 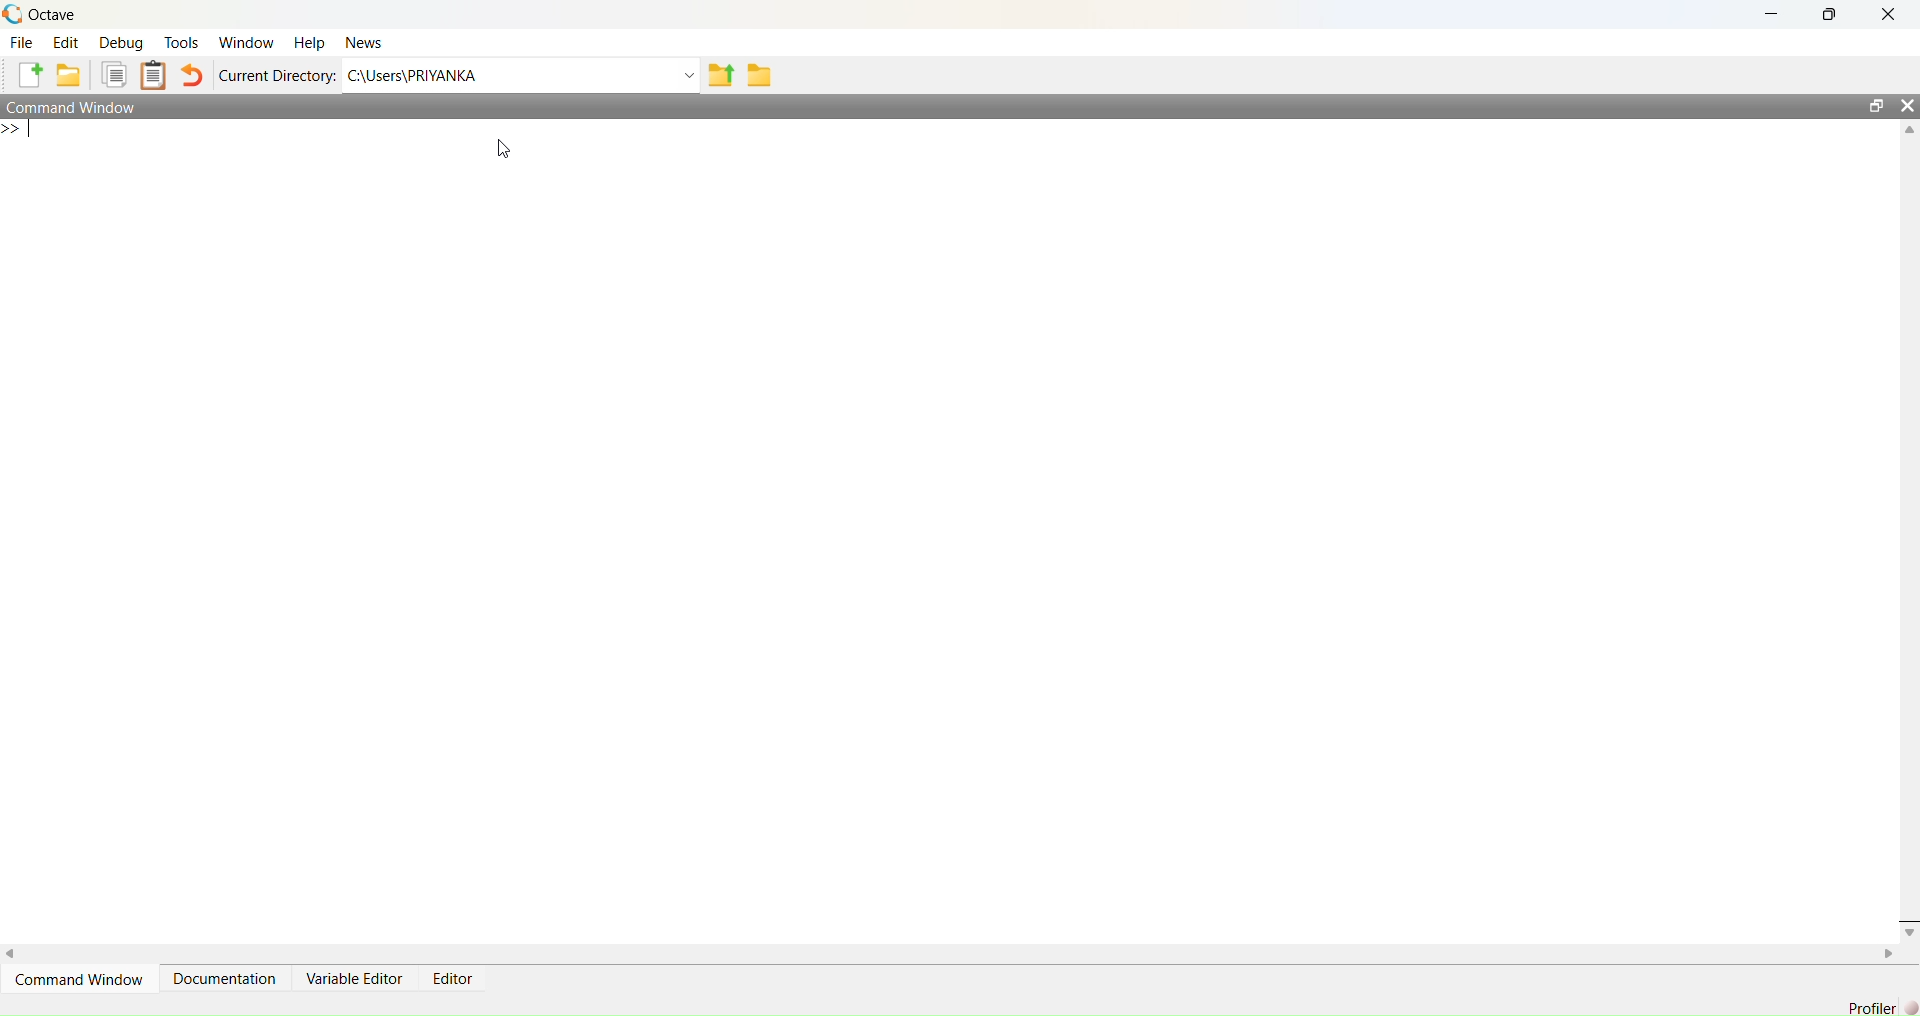 What do you see at coordinates (496, 150) in the screenshot?
I see `Cursor` at bounding box center [496, 150].